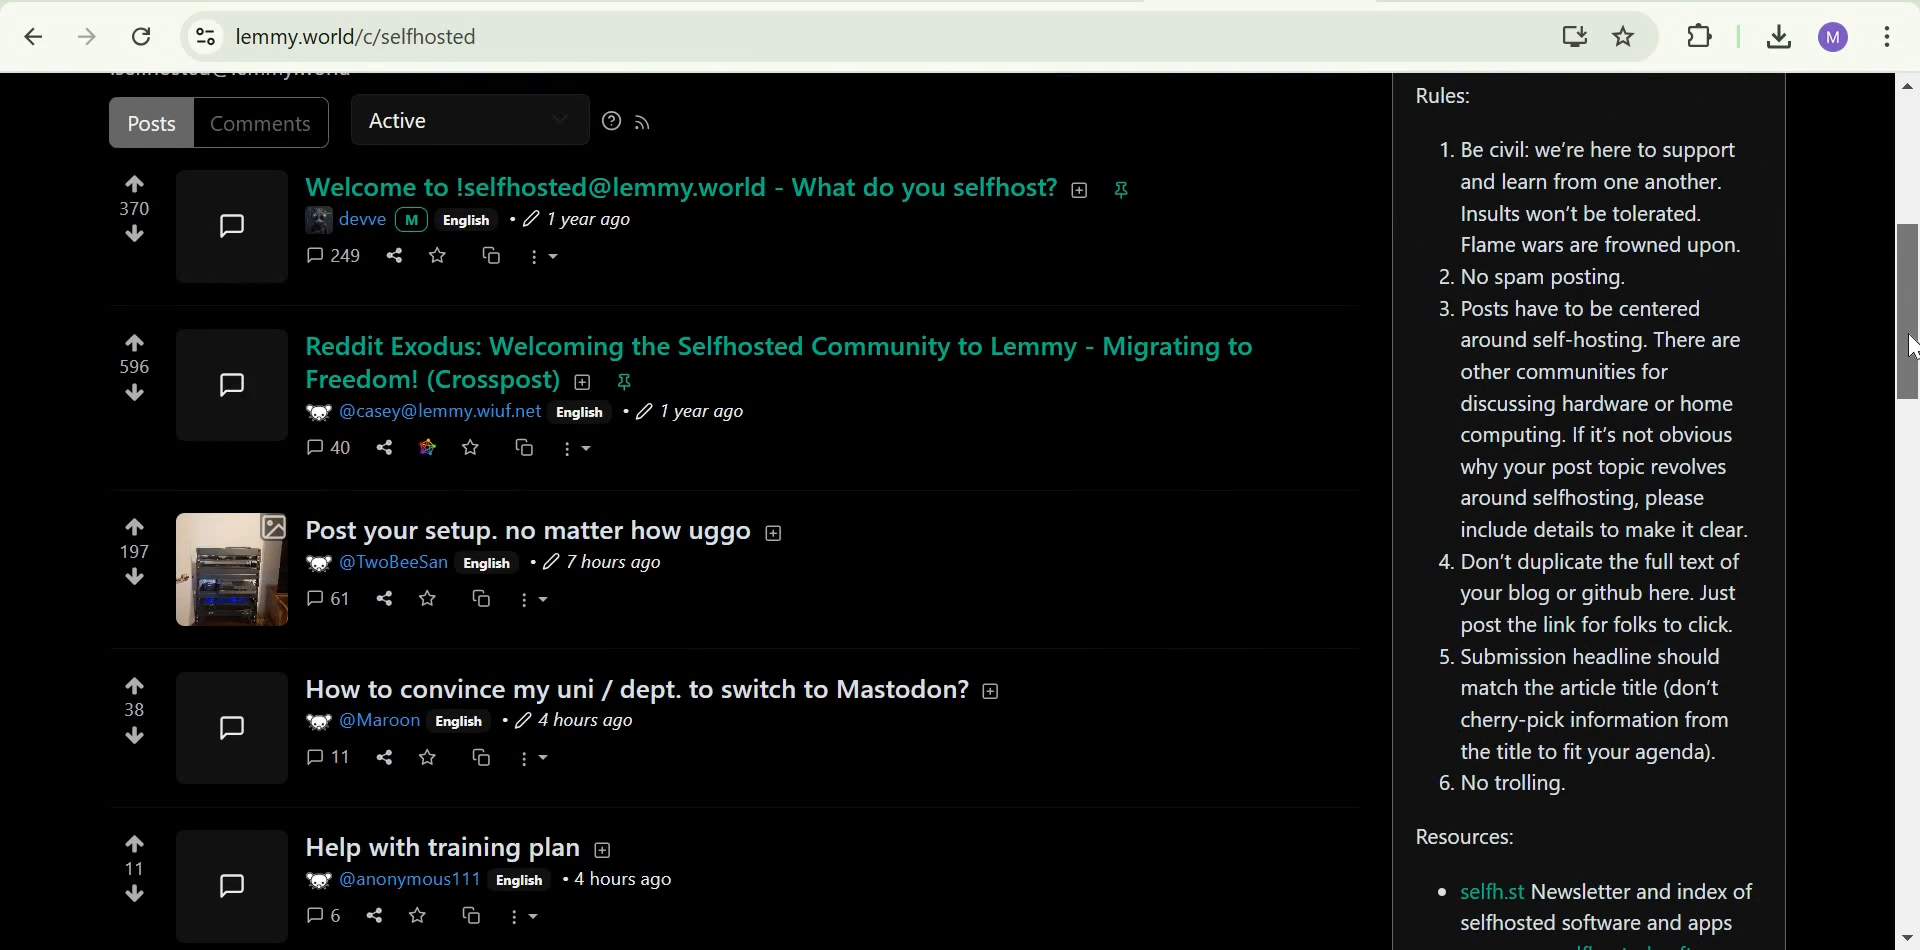 This screenshot has height=950, width=1920. What do you see at coordinates (581, 450) in the screenshot?
I see `more` at bounding box center [581, 450].